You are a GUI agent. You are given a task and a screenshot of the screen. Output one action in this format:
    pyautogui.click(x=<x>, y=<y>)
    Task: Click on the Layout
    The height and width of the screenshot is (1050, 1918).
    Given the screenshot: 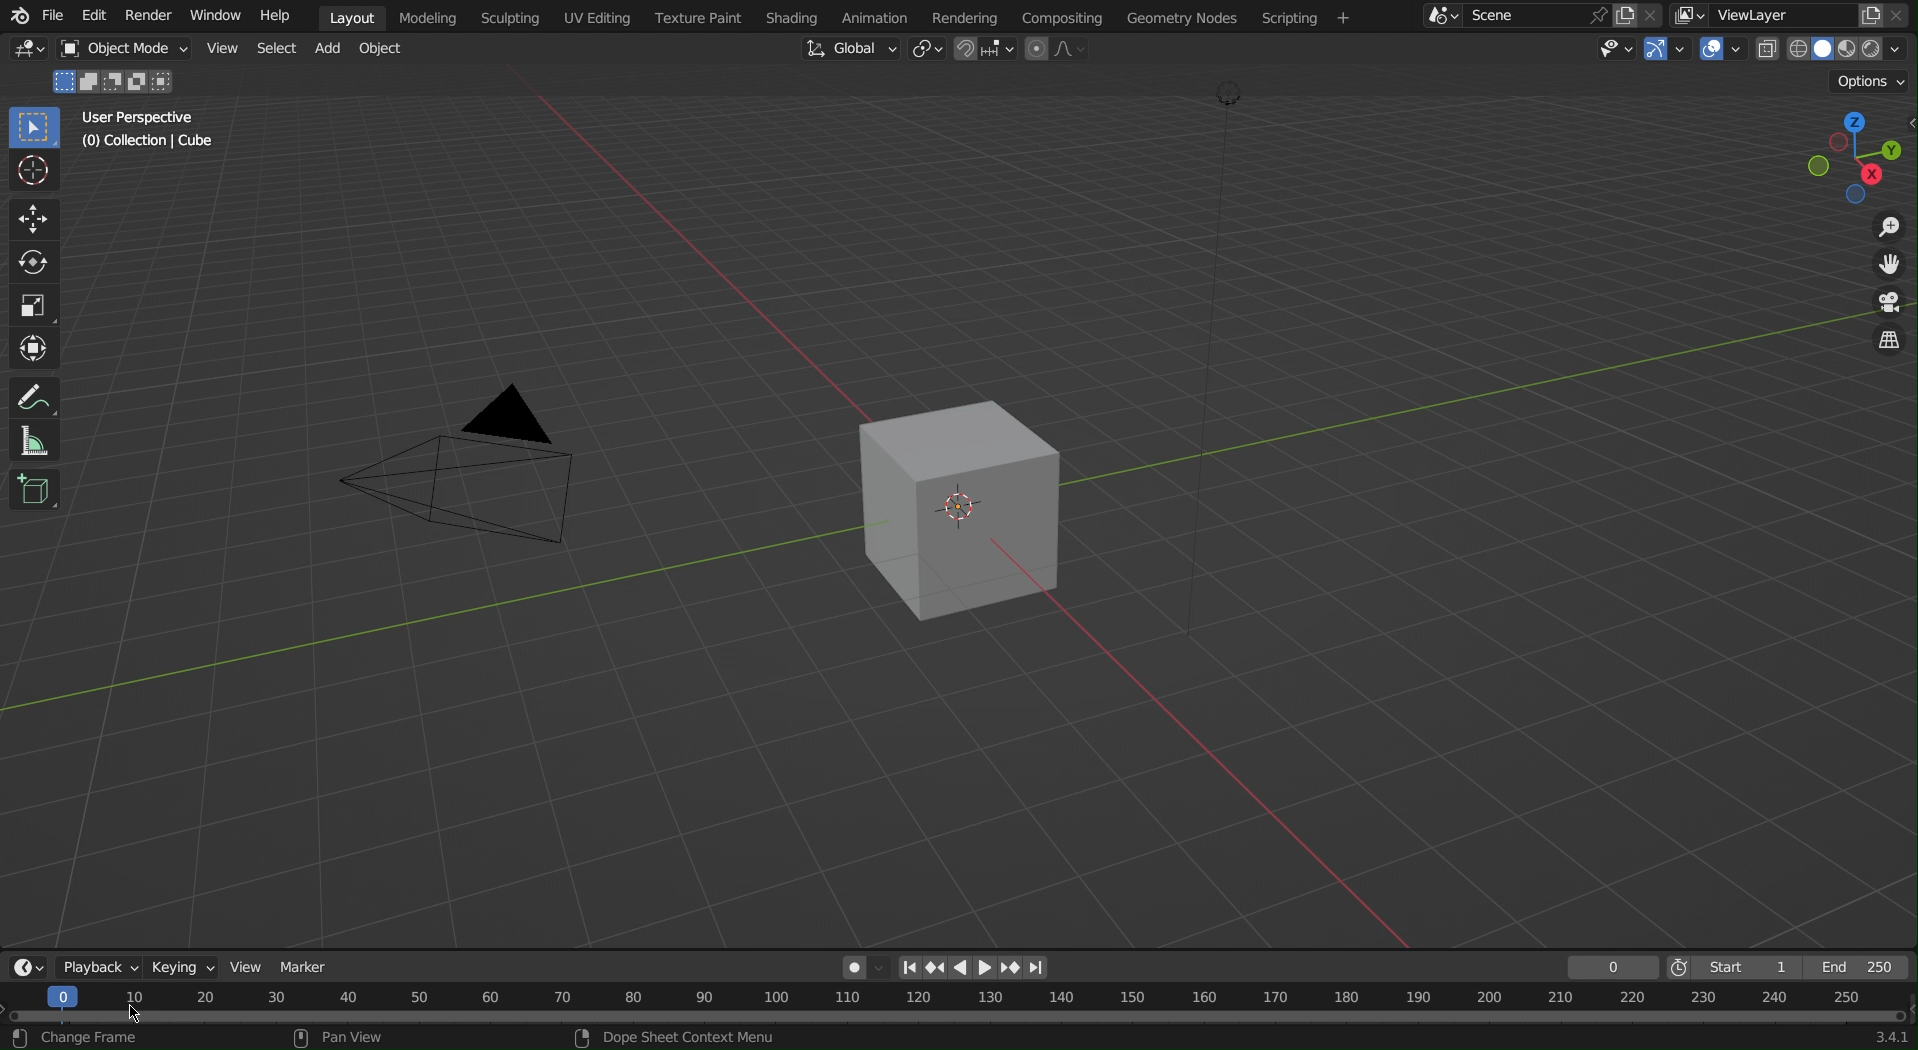 What is the action you would take?
    pyautogui.click(x=352, y=16)
    